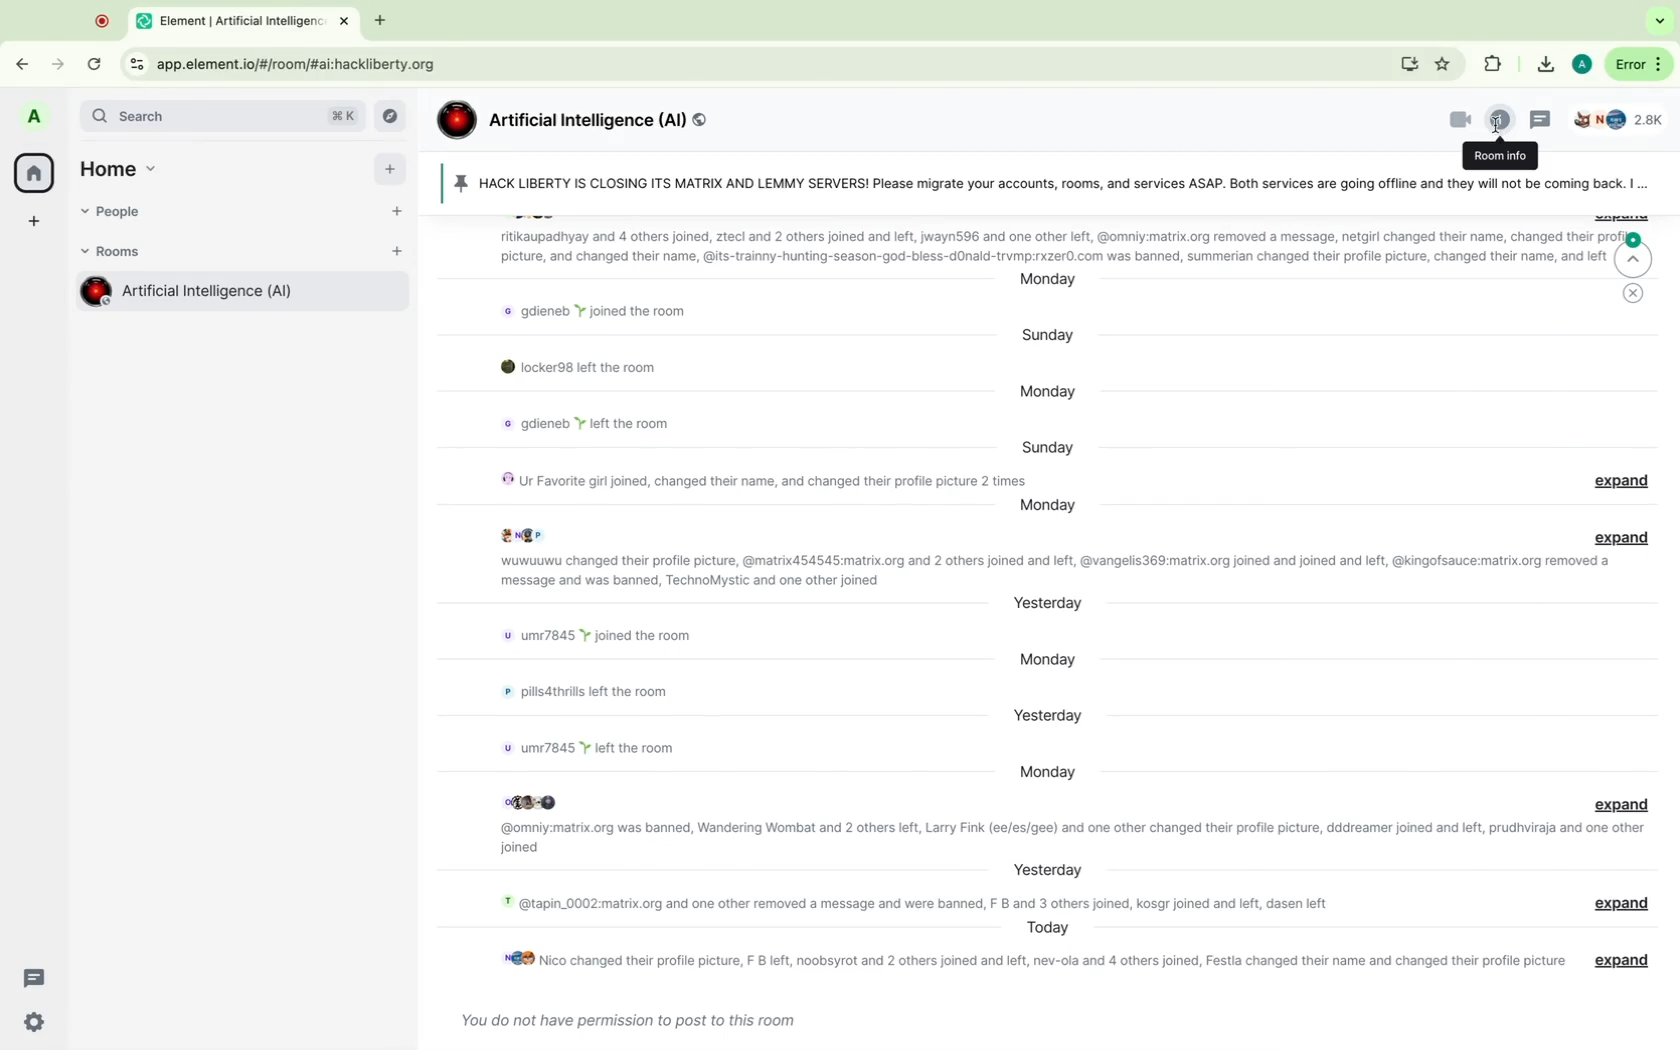 The height and width of the screenshot is (1050, 1680). What do you see at coordinates (574, 121) in the screenshot?
I see `group name` at bounding box center [574, 121].